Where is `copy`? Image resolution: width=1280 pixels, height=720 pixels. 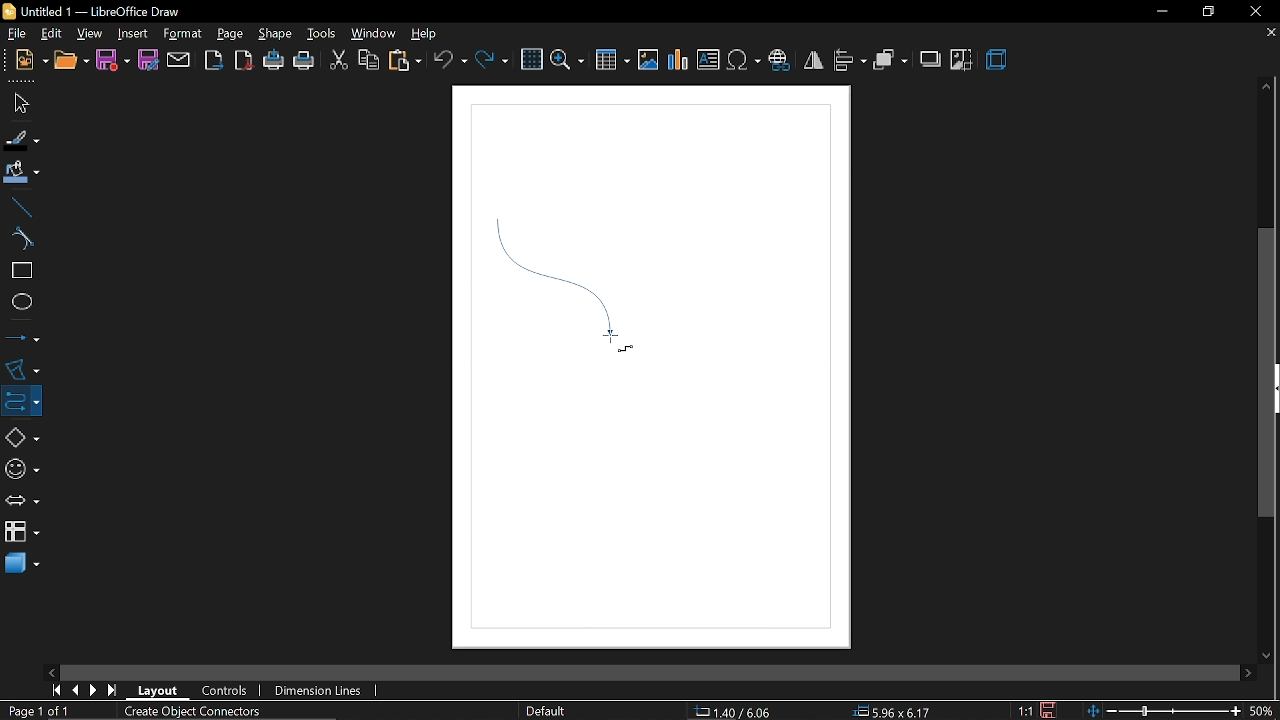 copy is located at coordinates (367, 62).